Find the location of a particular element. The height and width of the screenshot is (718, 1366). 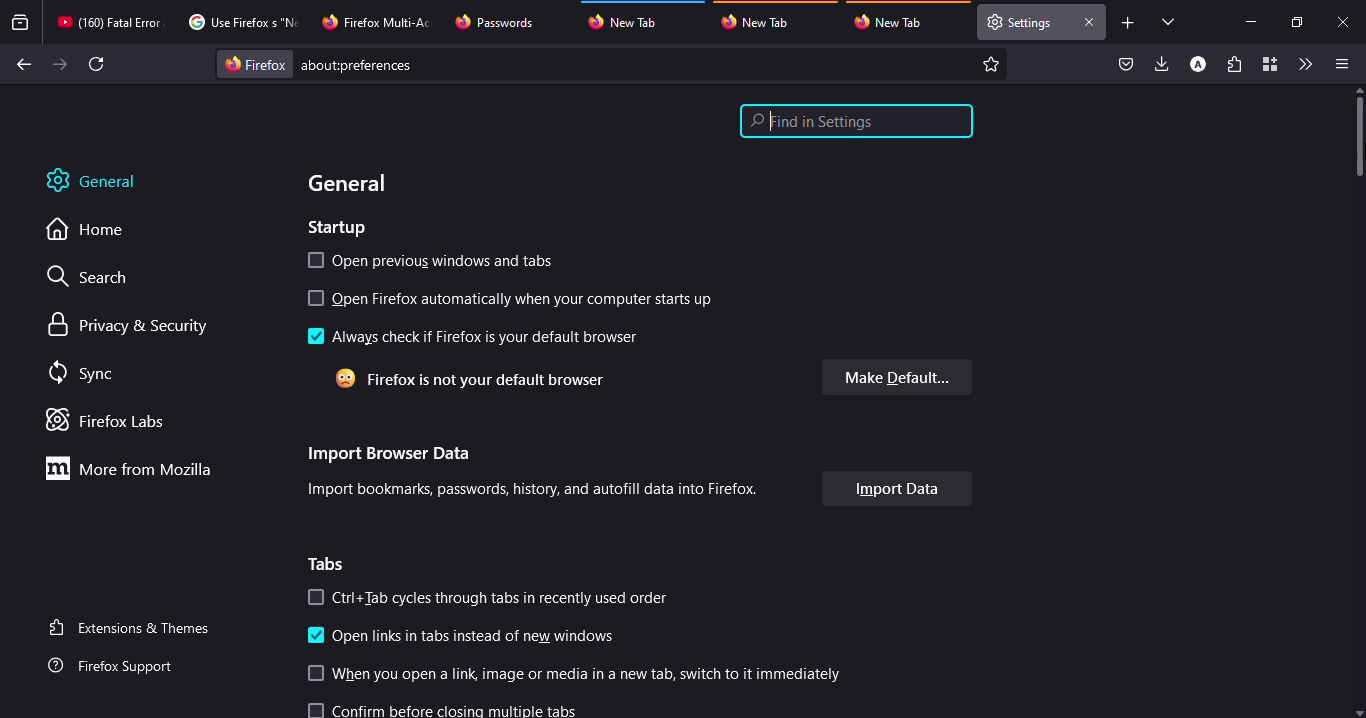

selected is located at coordinates (316, 636).